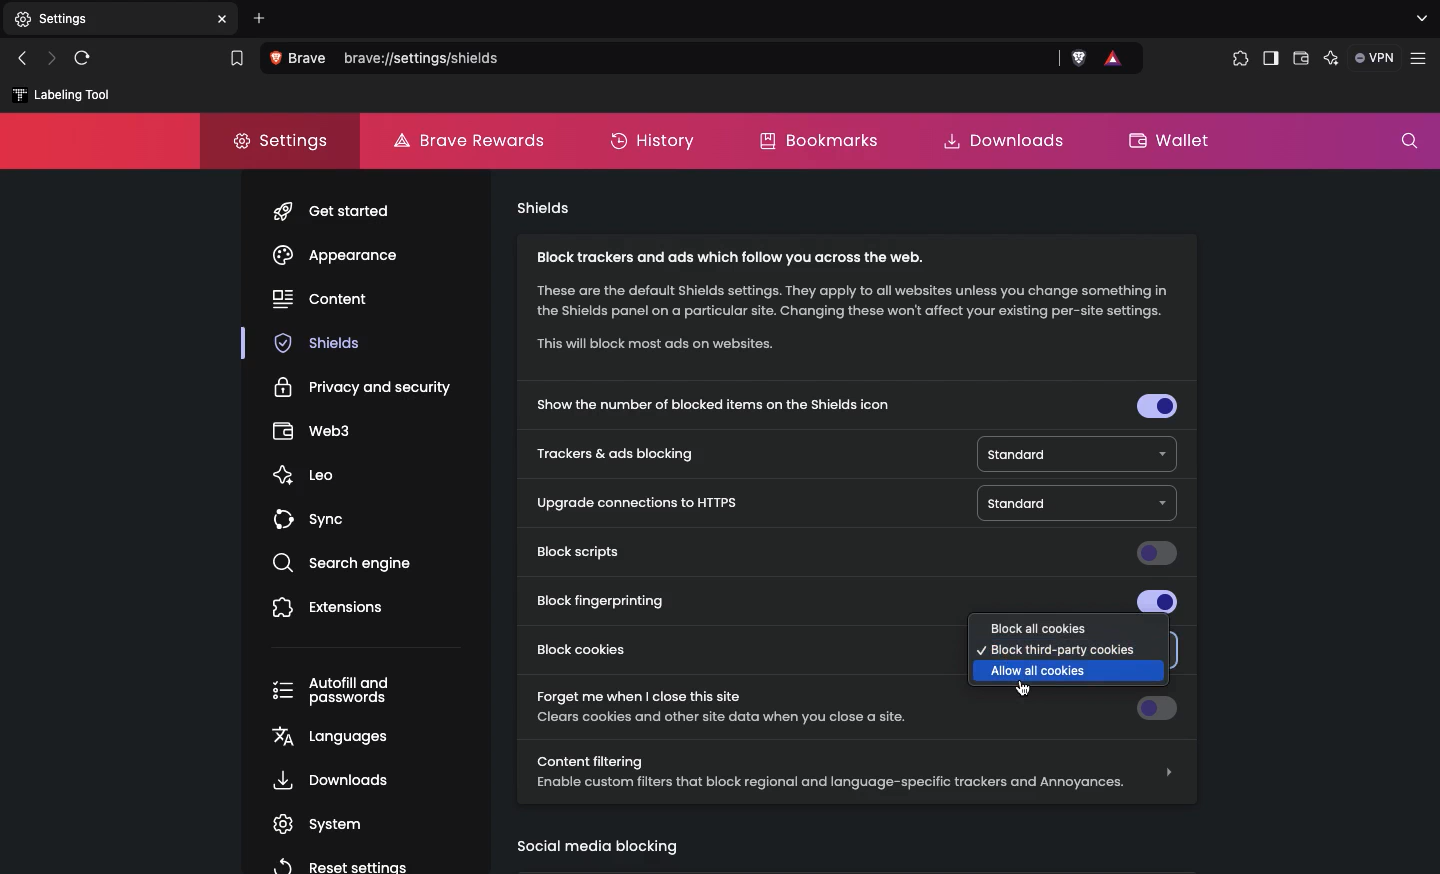  What do you see at coordinates (311, 524) in the screenshot?
I see `sync` at bounding box center [311, 524].